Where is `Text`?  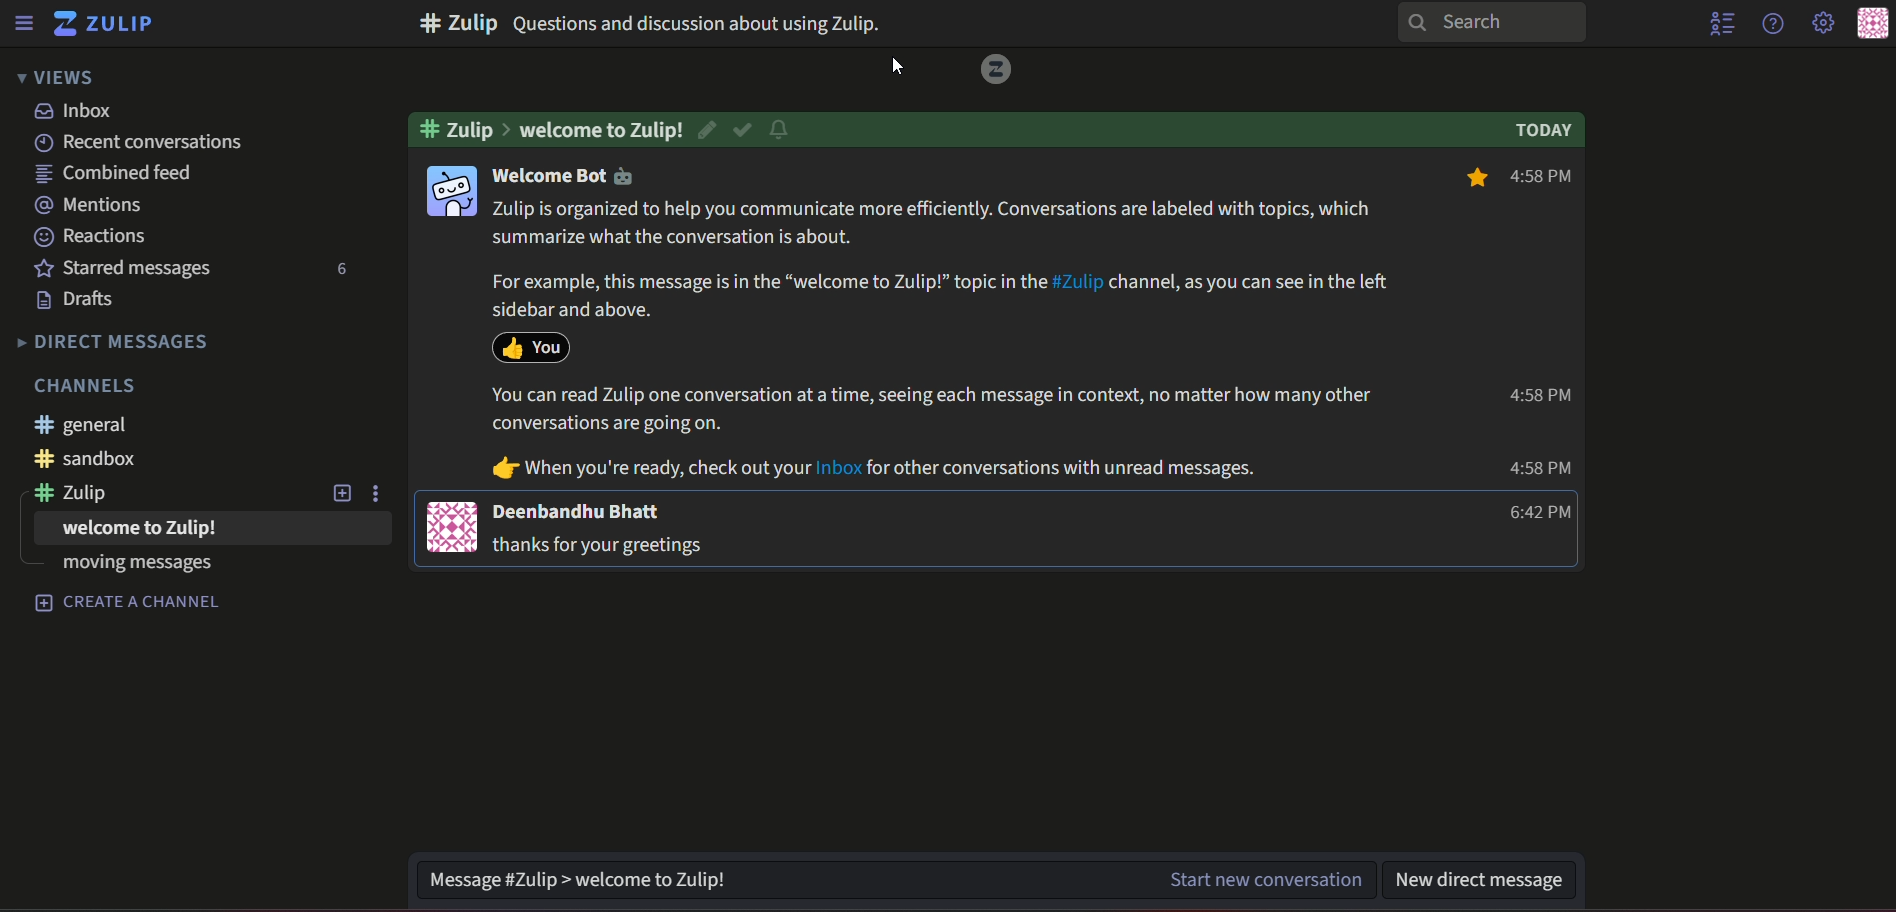
Text is located at coordinates (874, 470).